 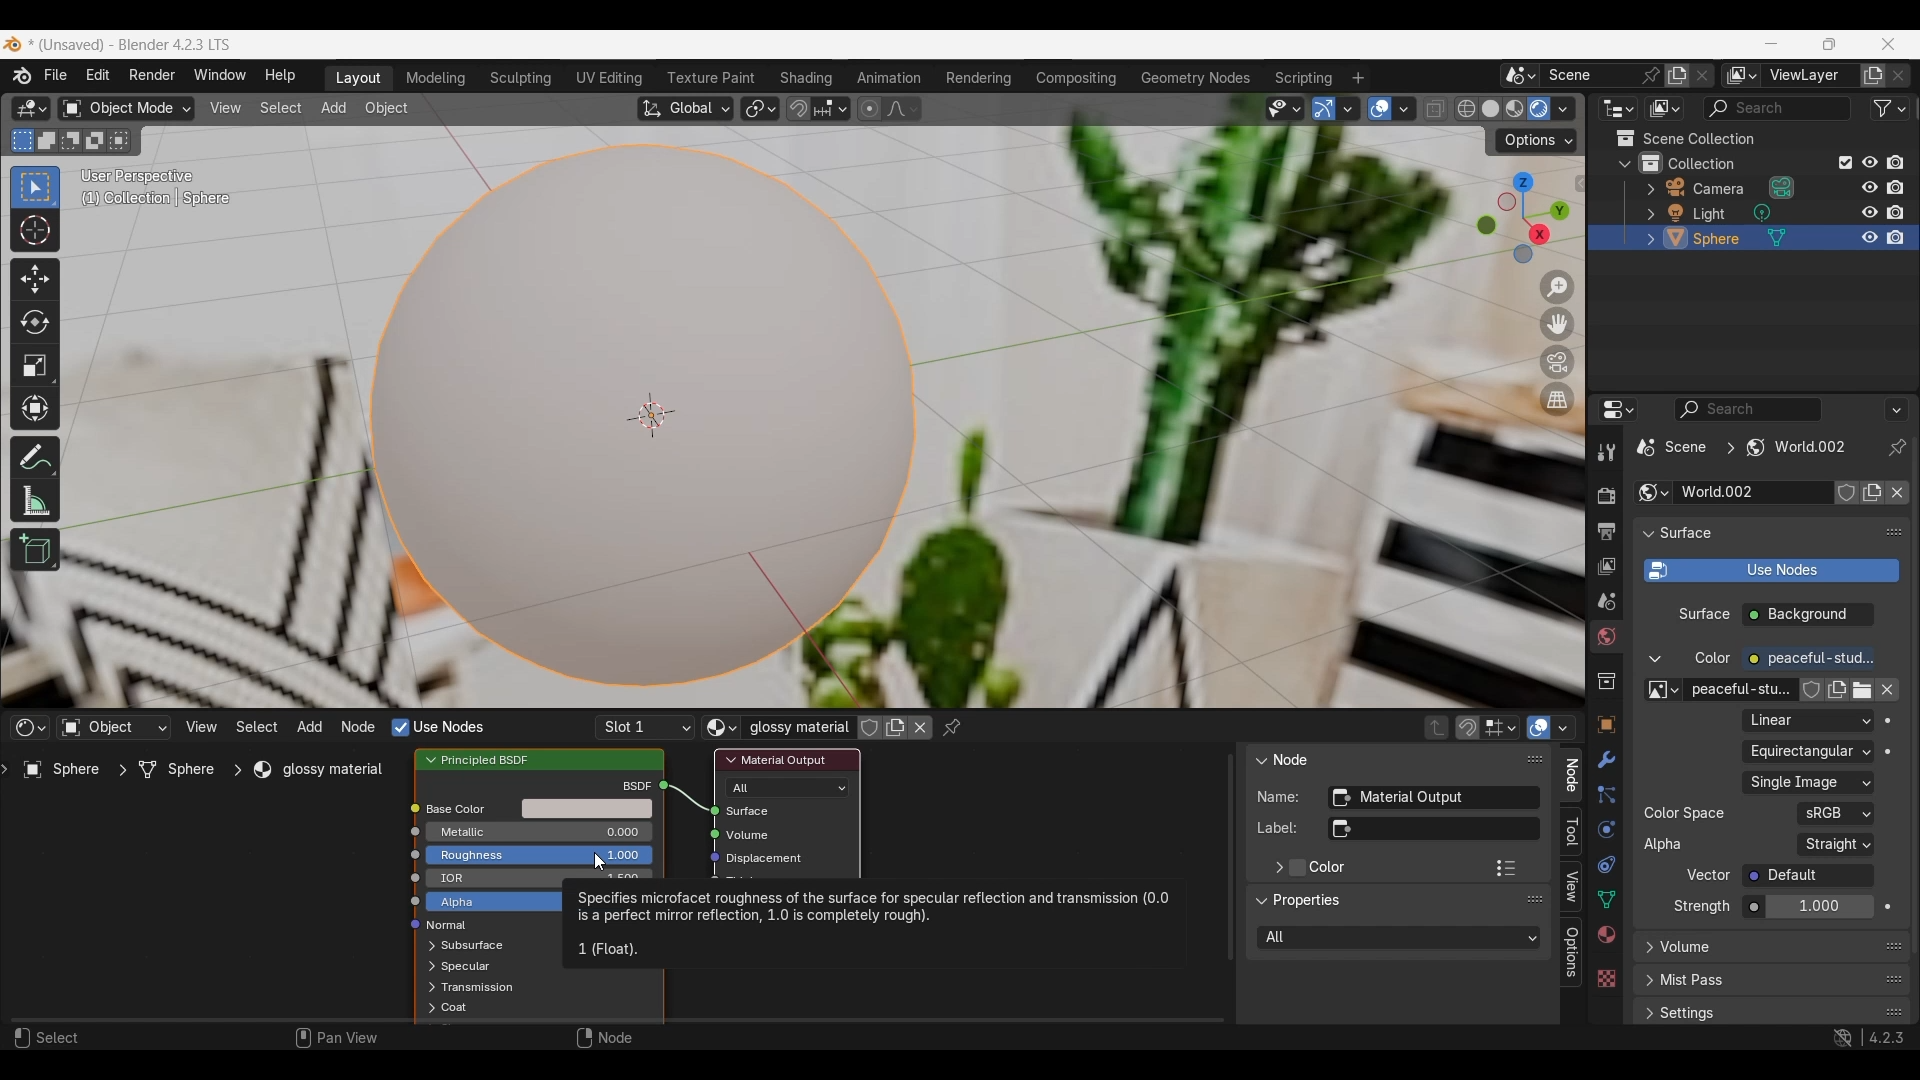 What do you see at coordinates (1903, 238) in the screenshot?
I see `disable all respective renders` at bounding box center [1903, 238].